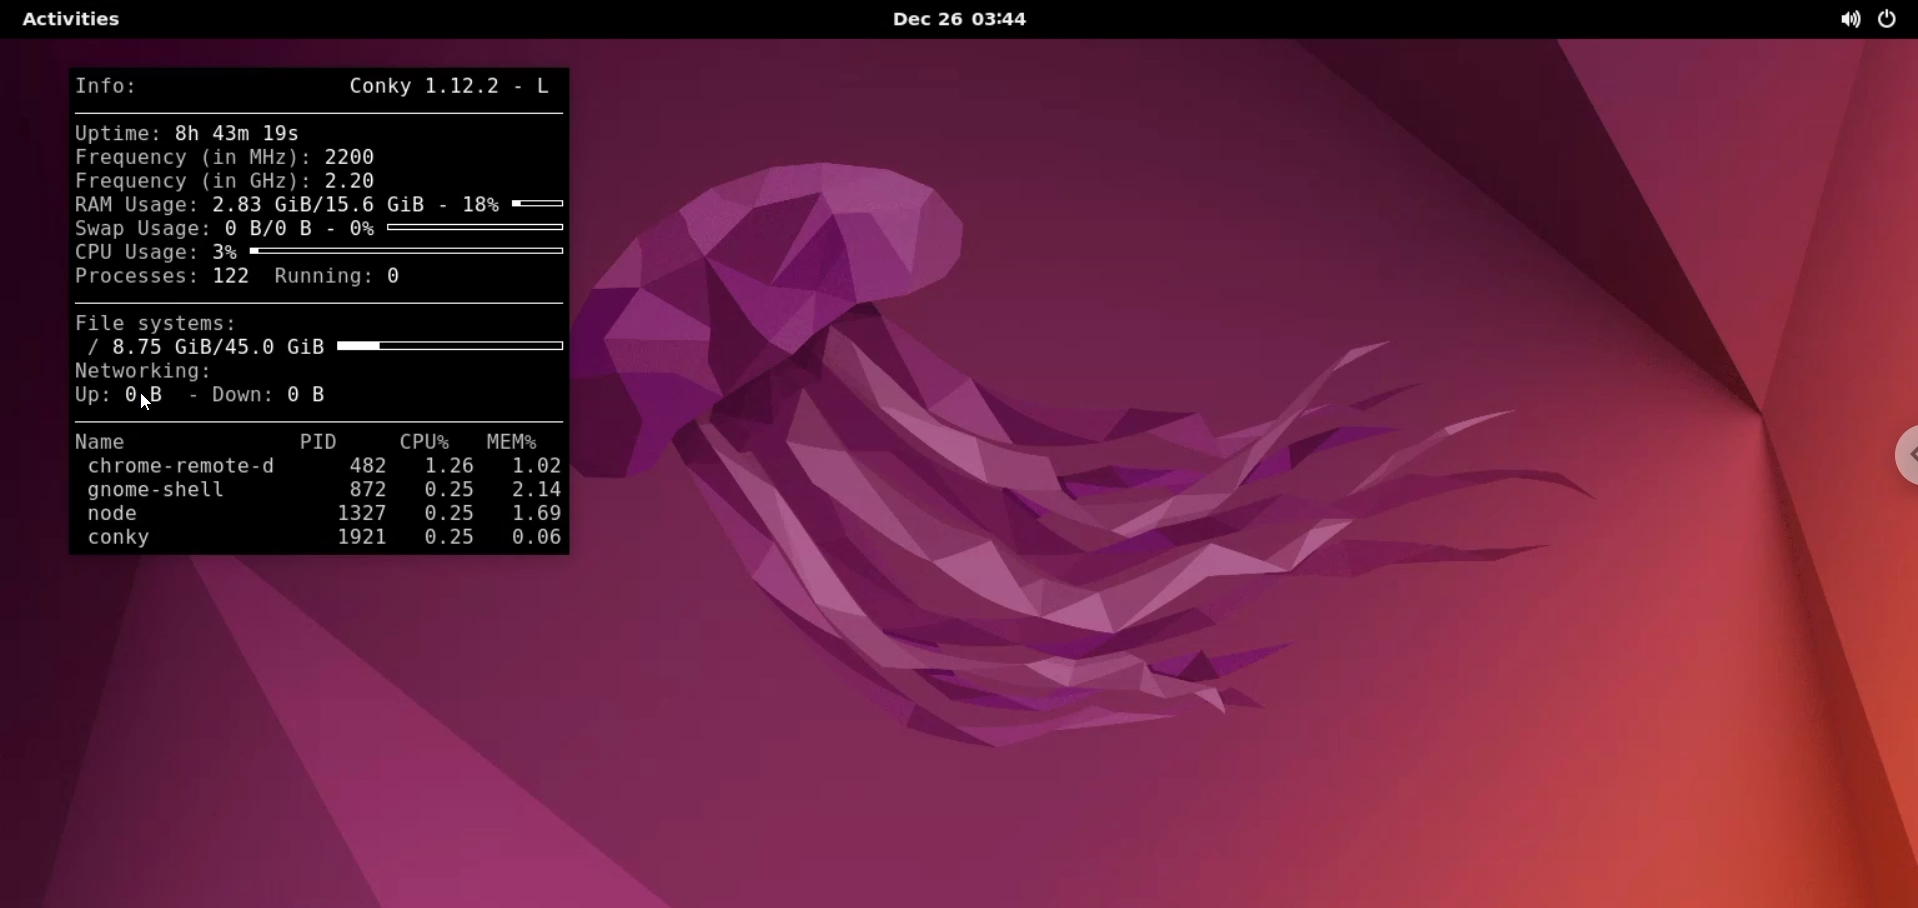 Image resolution: width=1918 pixels, height=908 pixels. I want to click on 1327, so click(365, 513).